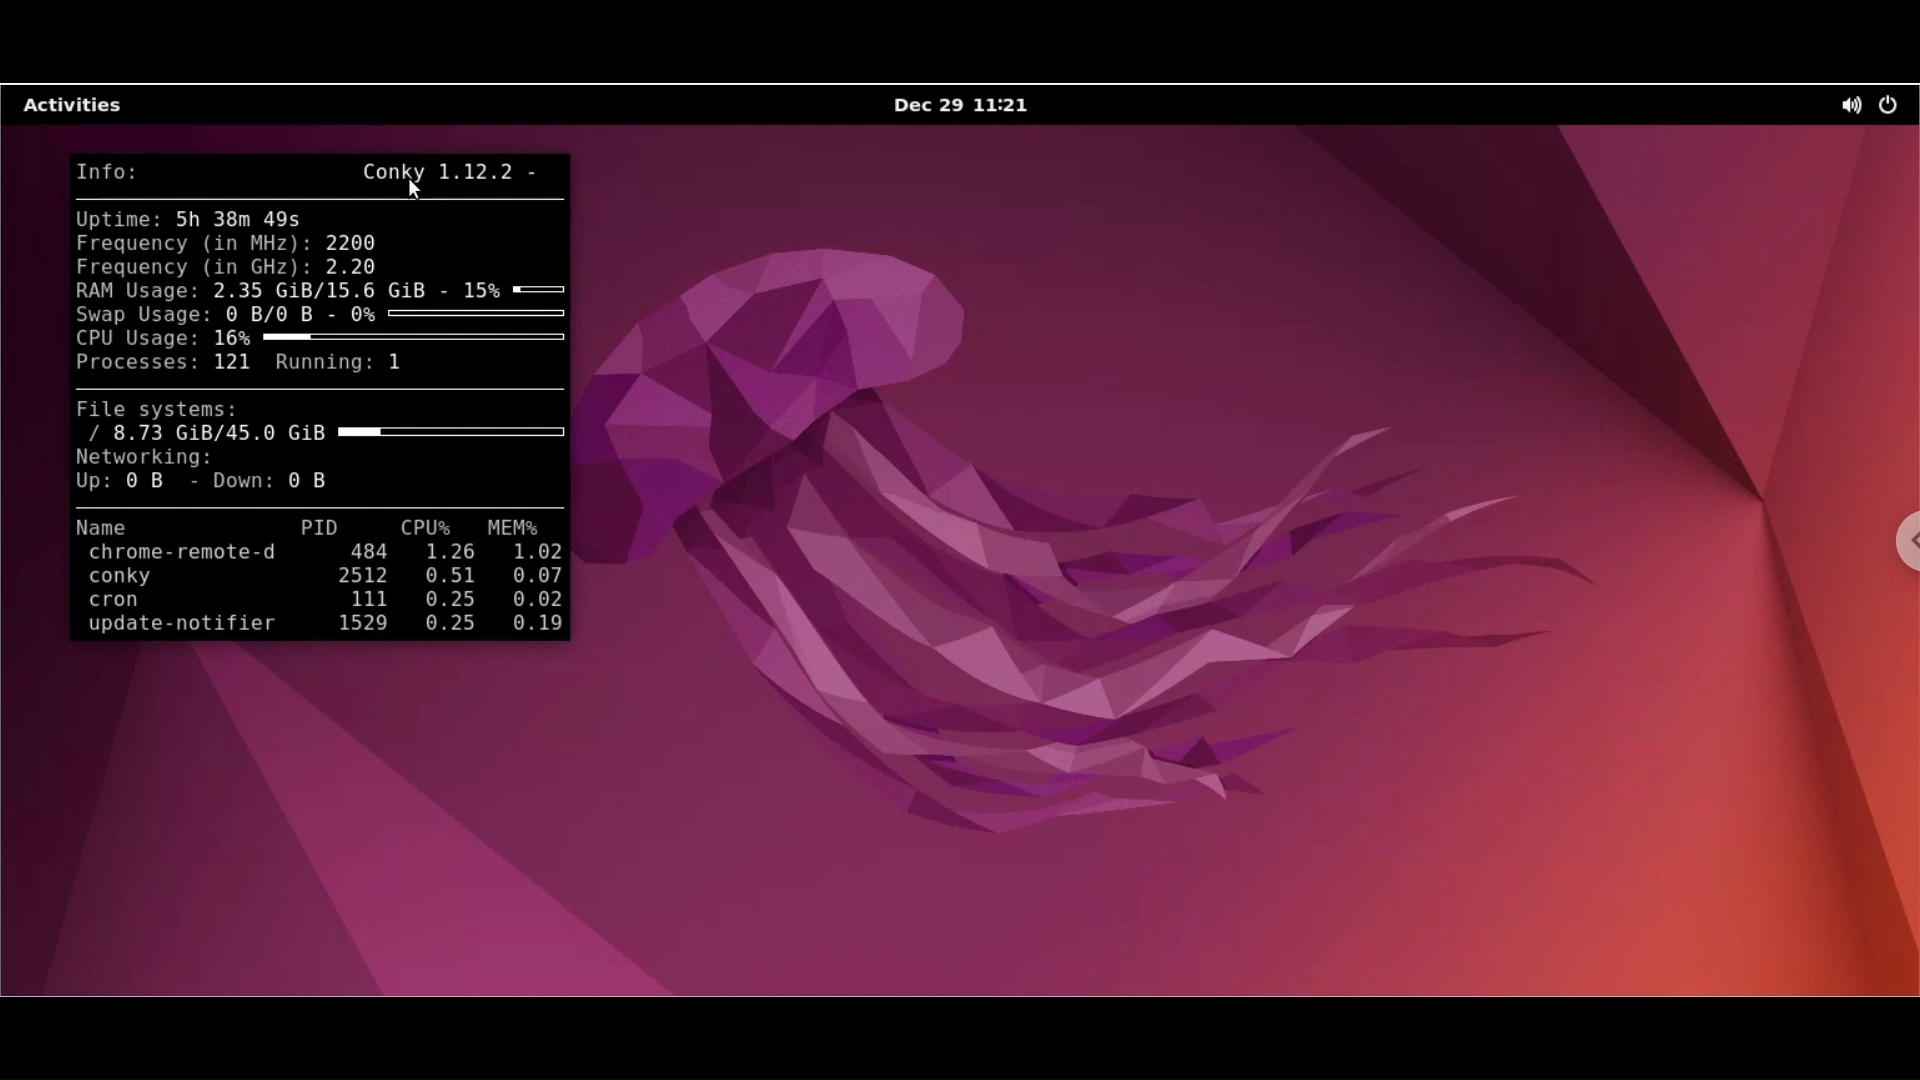 The height and width of the screenshot is (1080, 1920). Describe the element at coordinates (233, 363) in the screenshot. I see `121` at that location.